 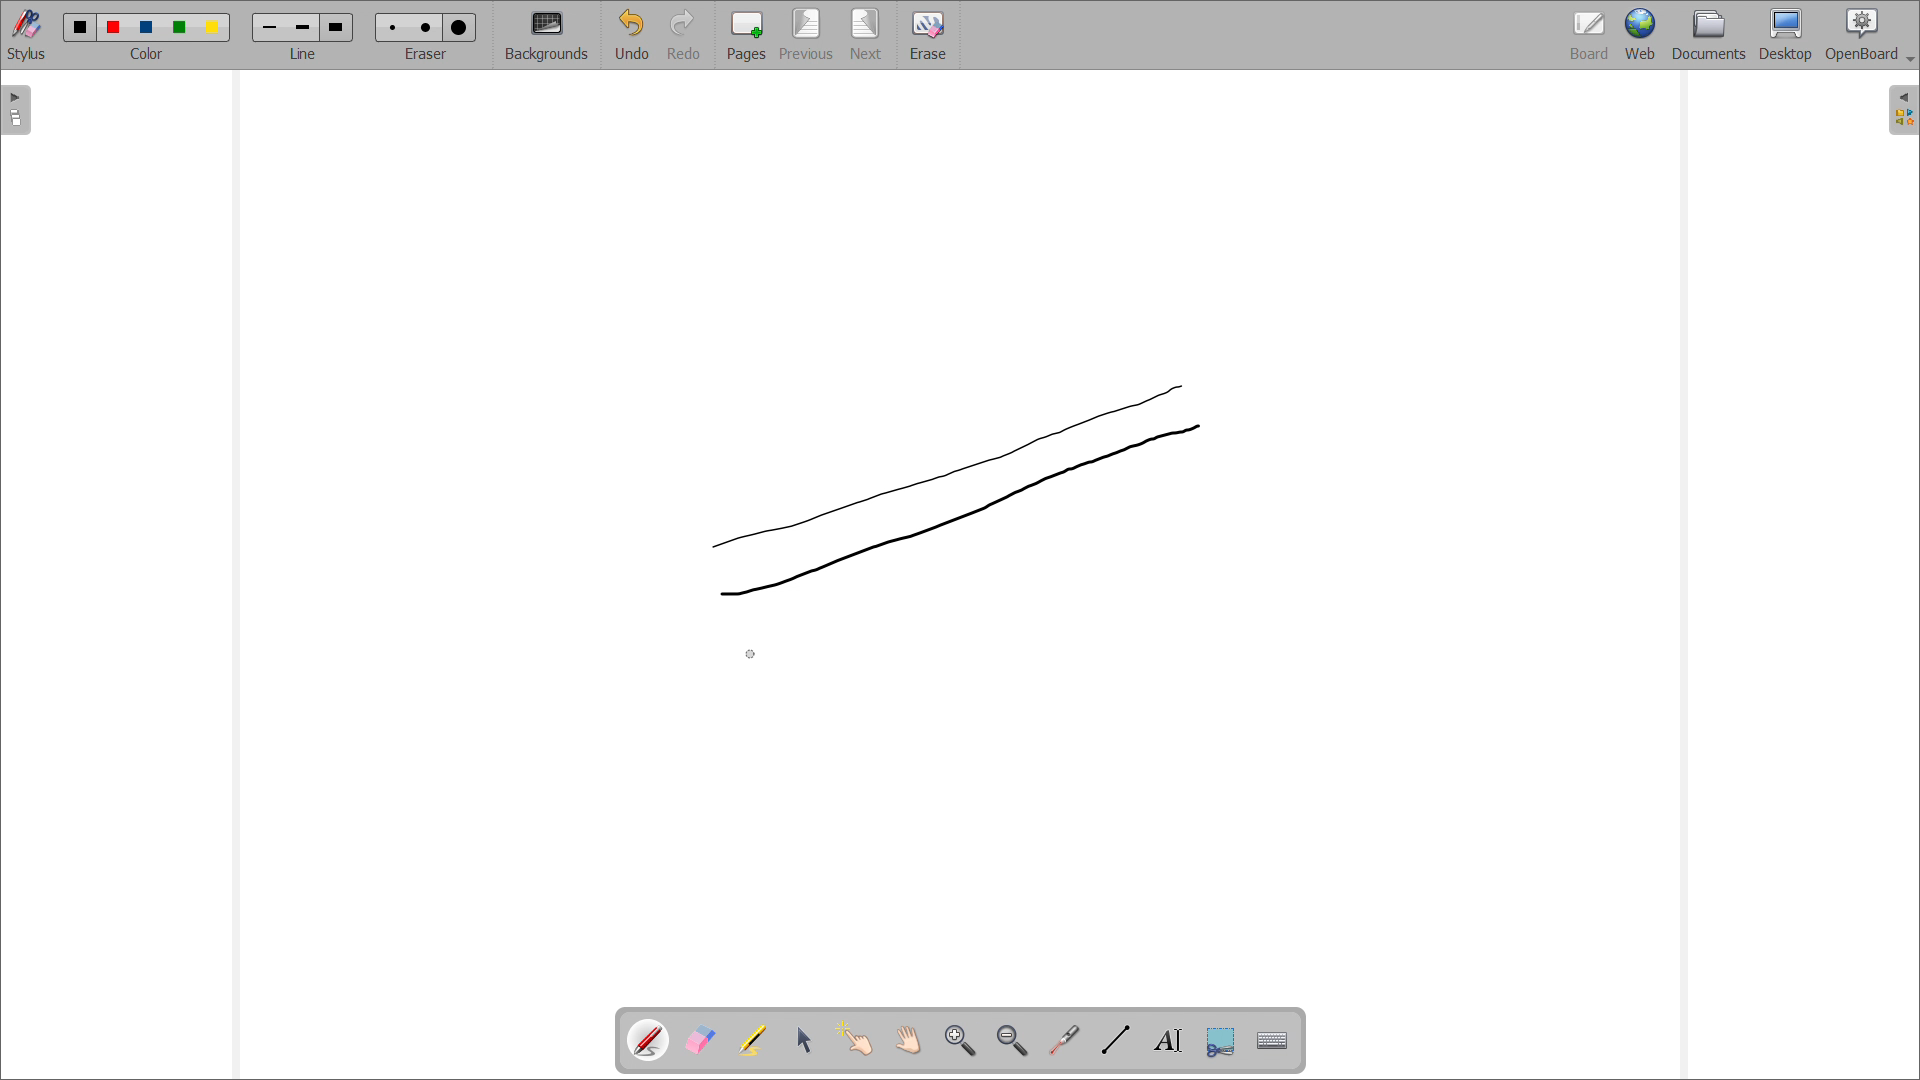 I want to click on undo, so click(x=632, y=34).